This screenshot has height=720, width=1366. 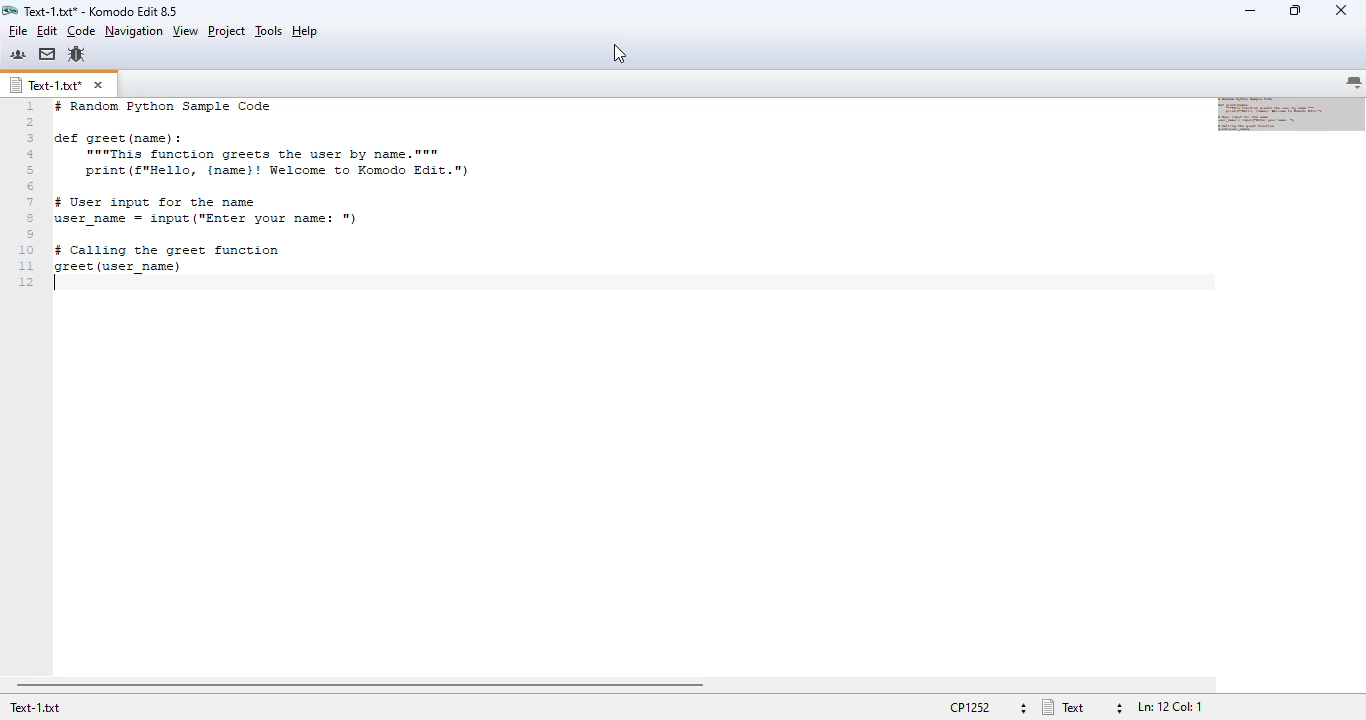 I want to click on report a bug in the komodo bugzilla database, so click(x=76, y=54).